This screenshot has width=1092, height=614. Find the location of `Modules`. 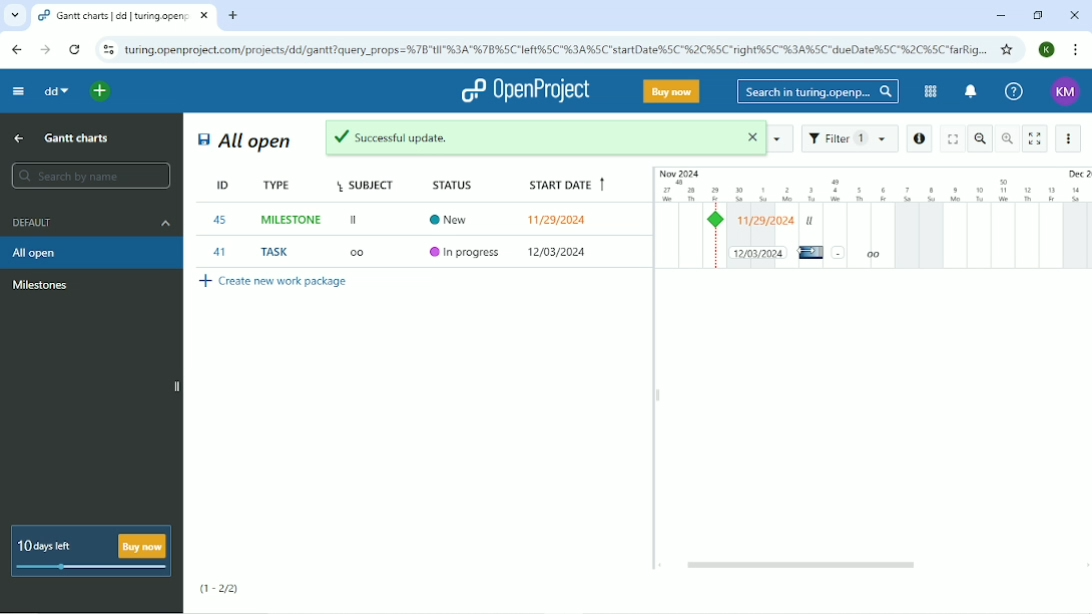

Modules is located at coordinates (929, 91).